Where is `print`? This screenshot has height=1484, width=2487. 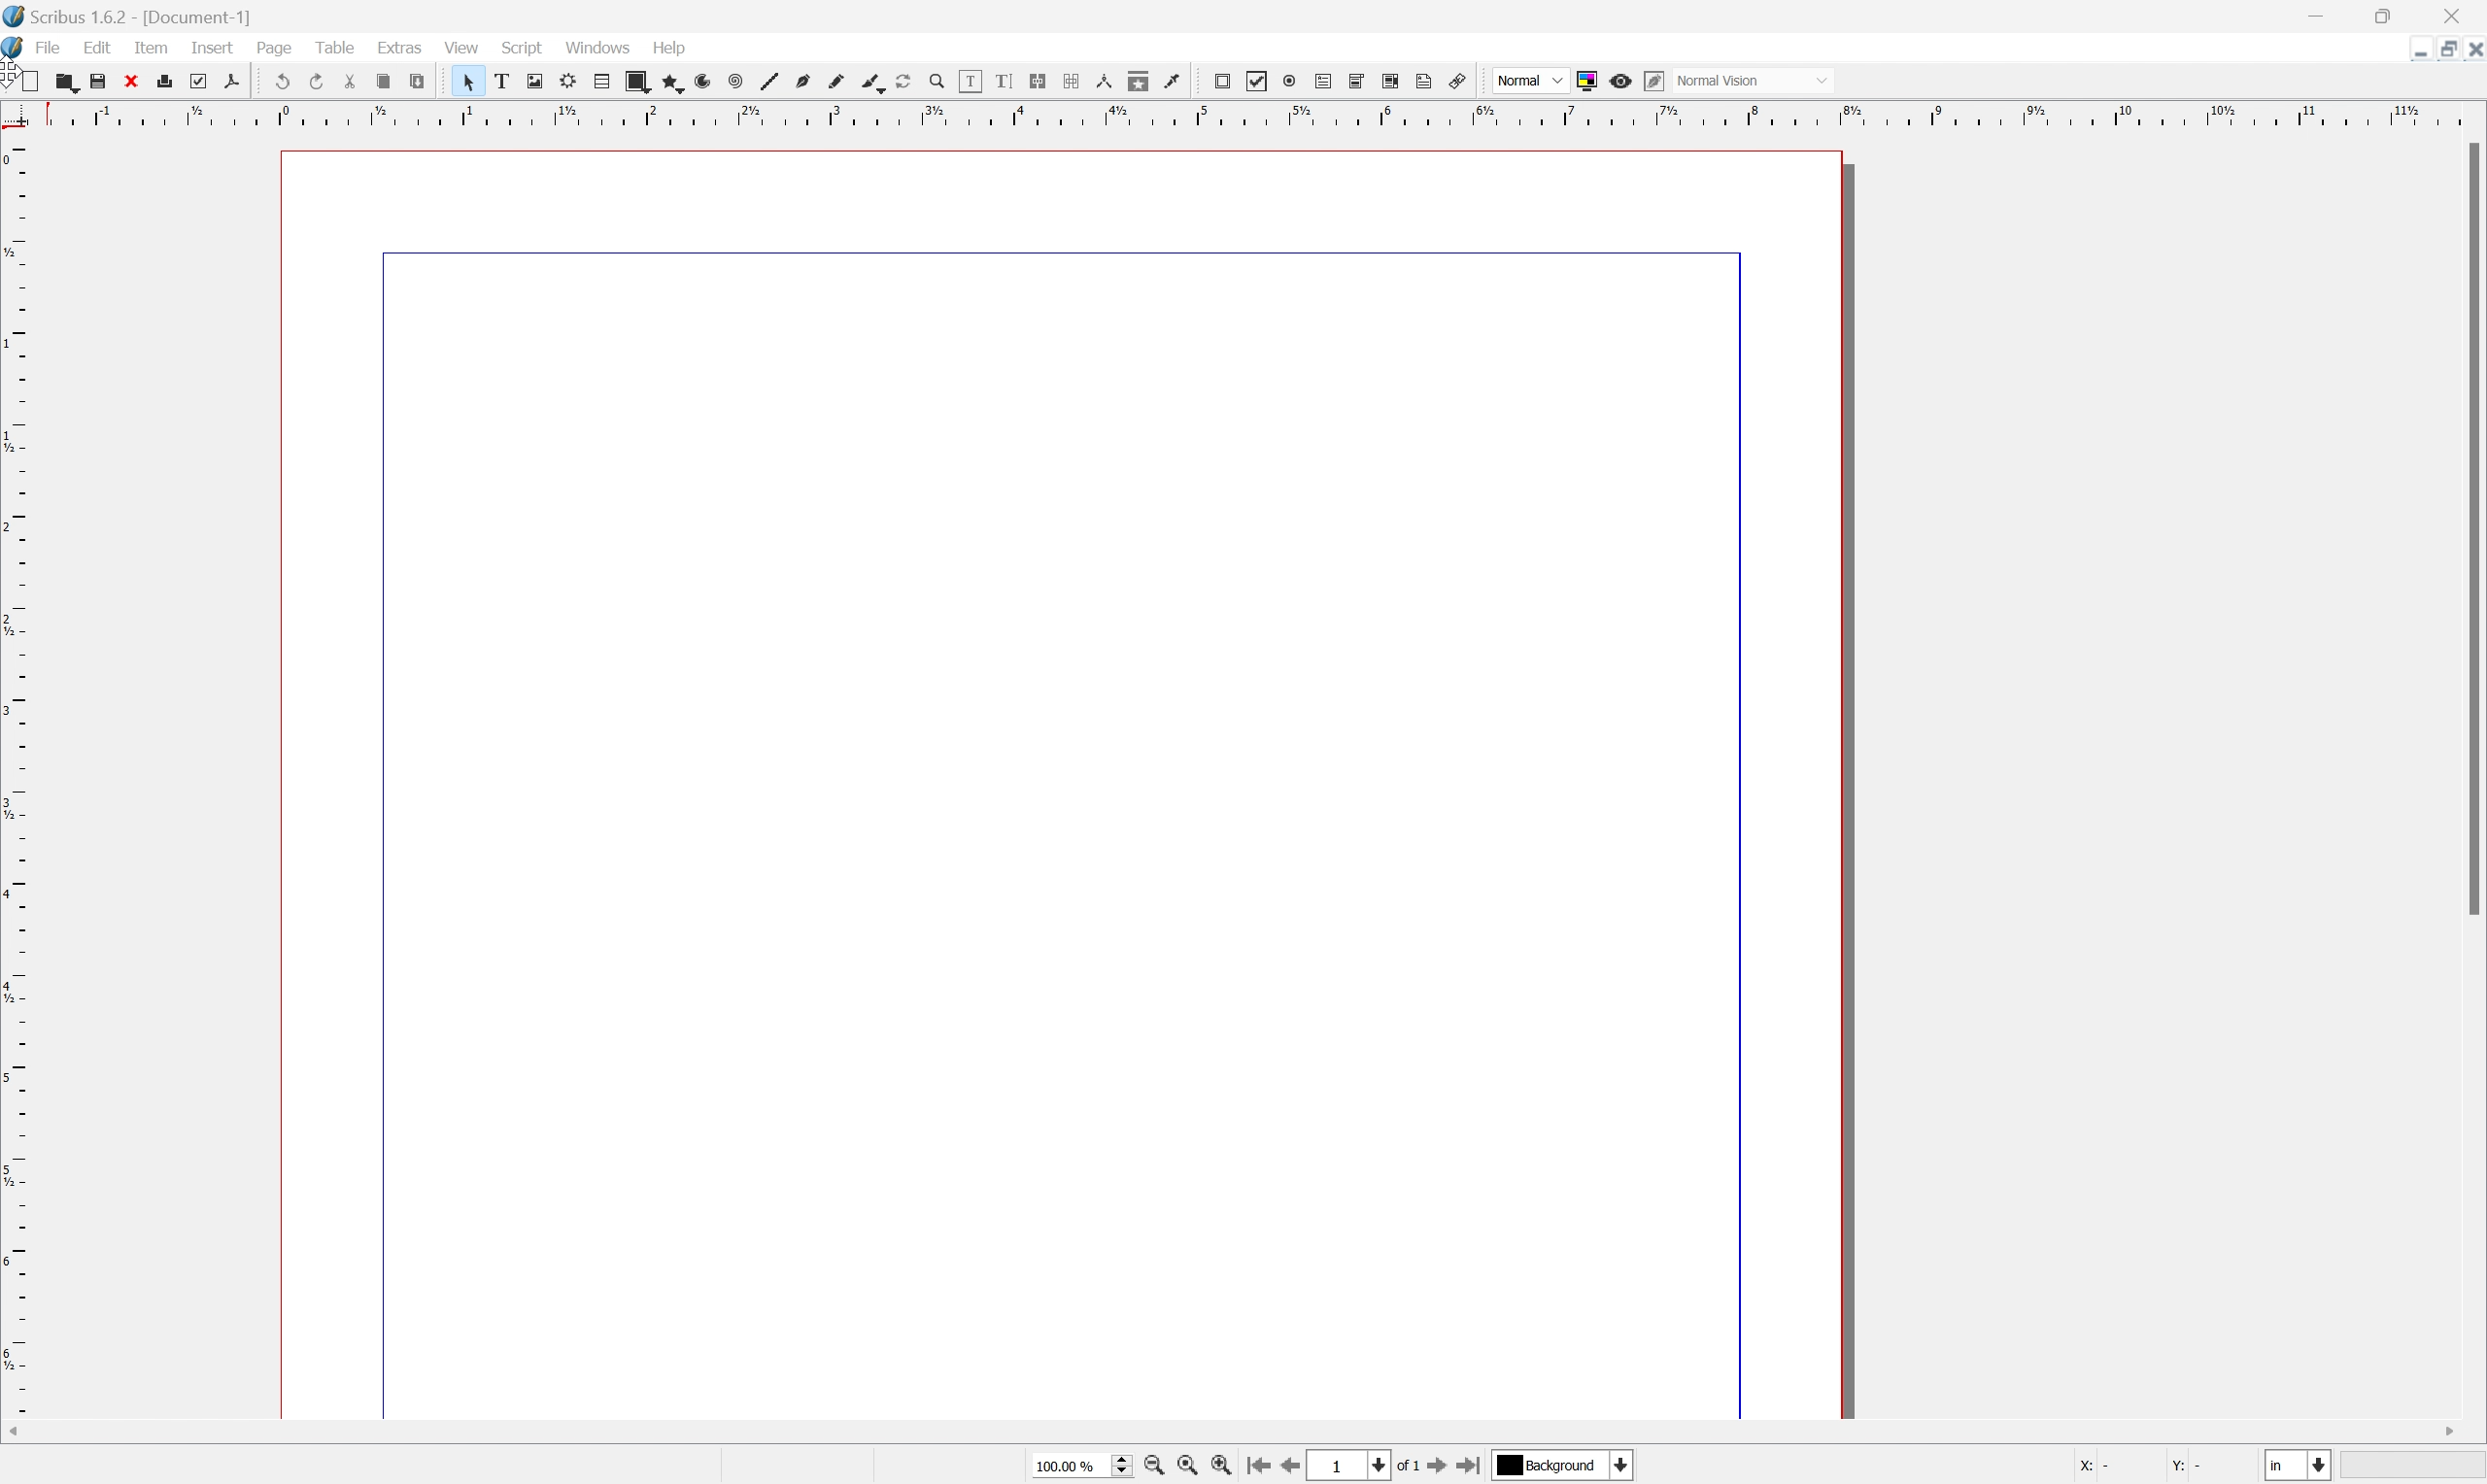
print is located at coordinates (166, 80).